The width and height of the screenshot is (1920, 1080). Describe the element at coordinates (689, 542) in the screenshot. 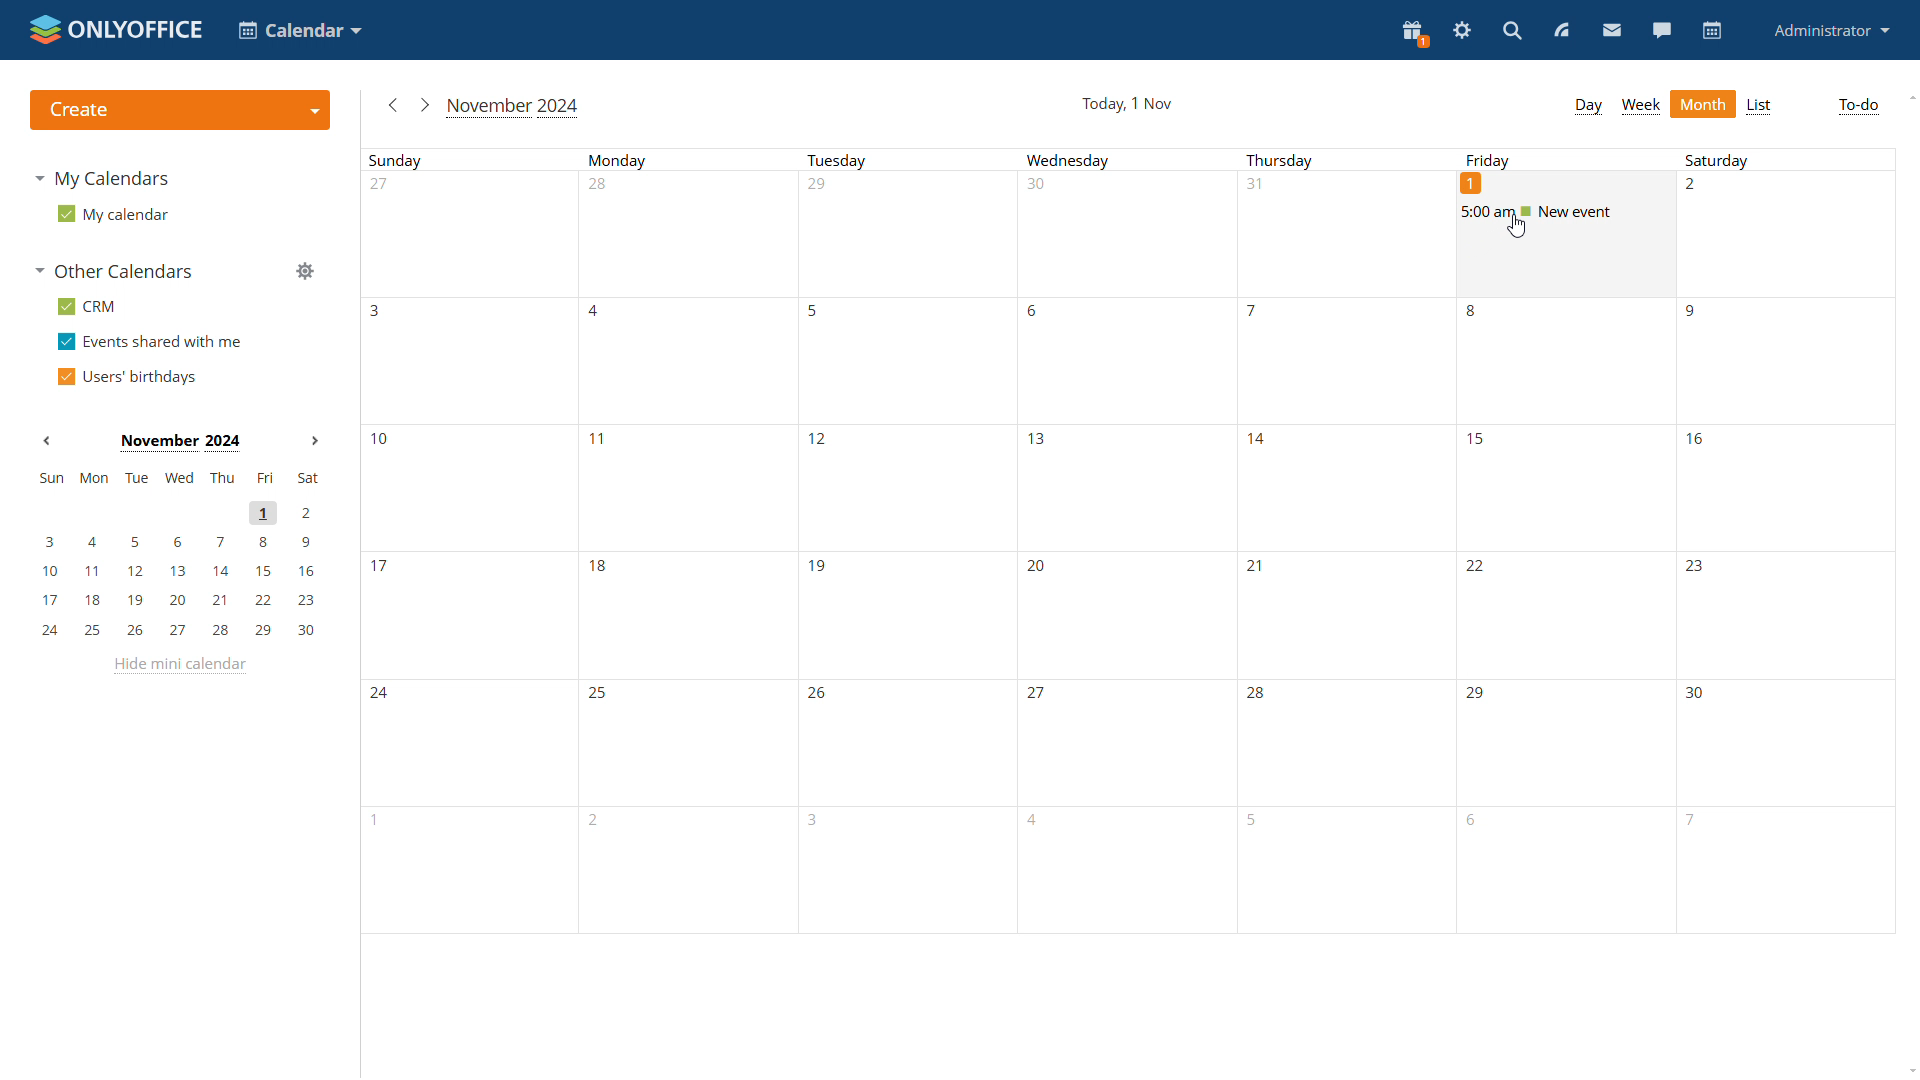

I see `Mondays` at that location.